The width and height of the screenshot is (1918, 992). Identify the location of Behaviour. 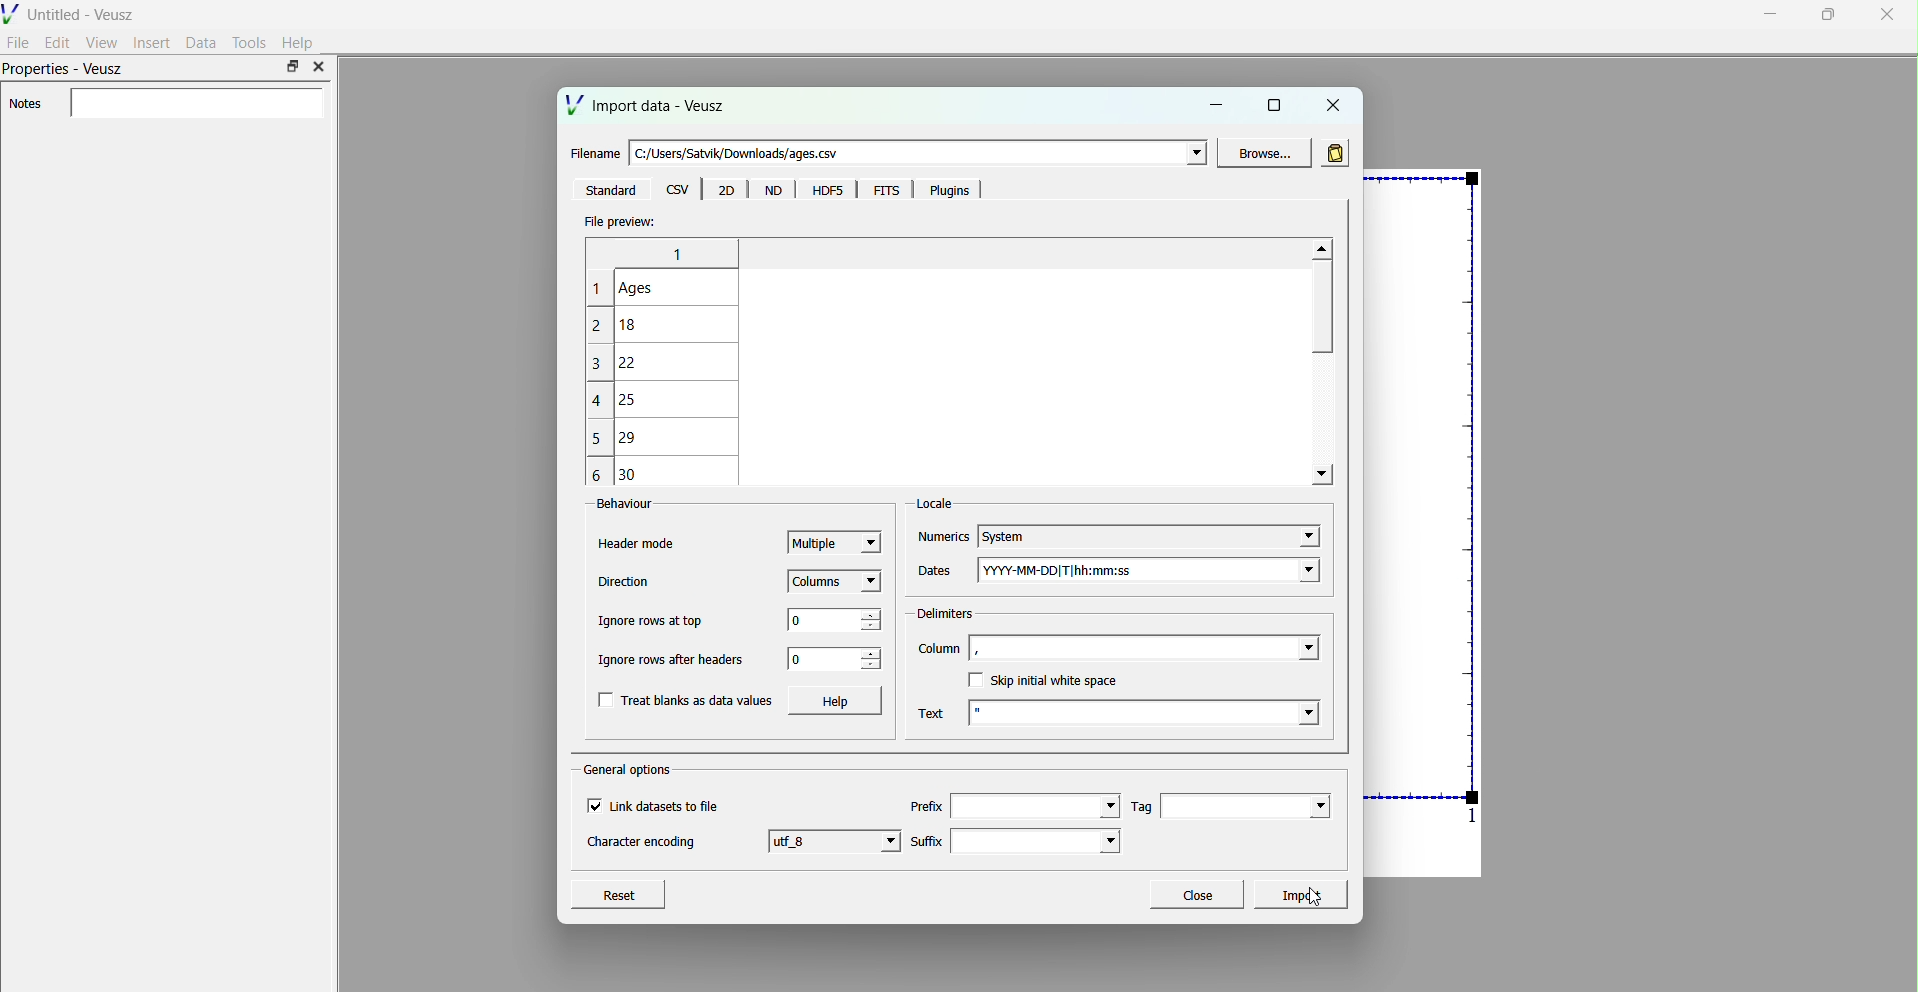
(626, 504).